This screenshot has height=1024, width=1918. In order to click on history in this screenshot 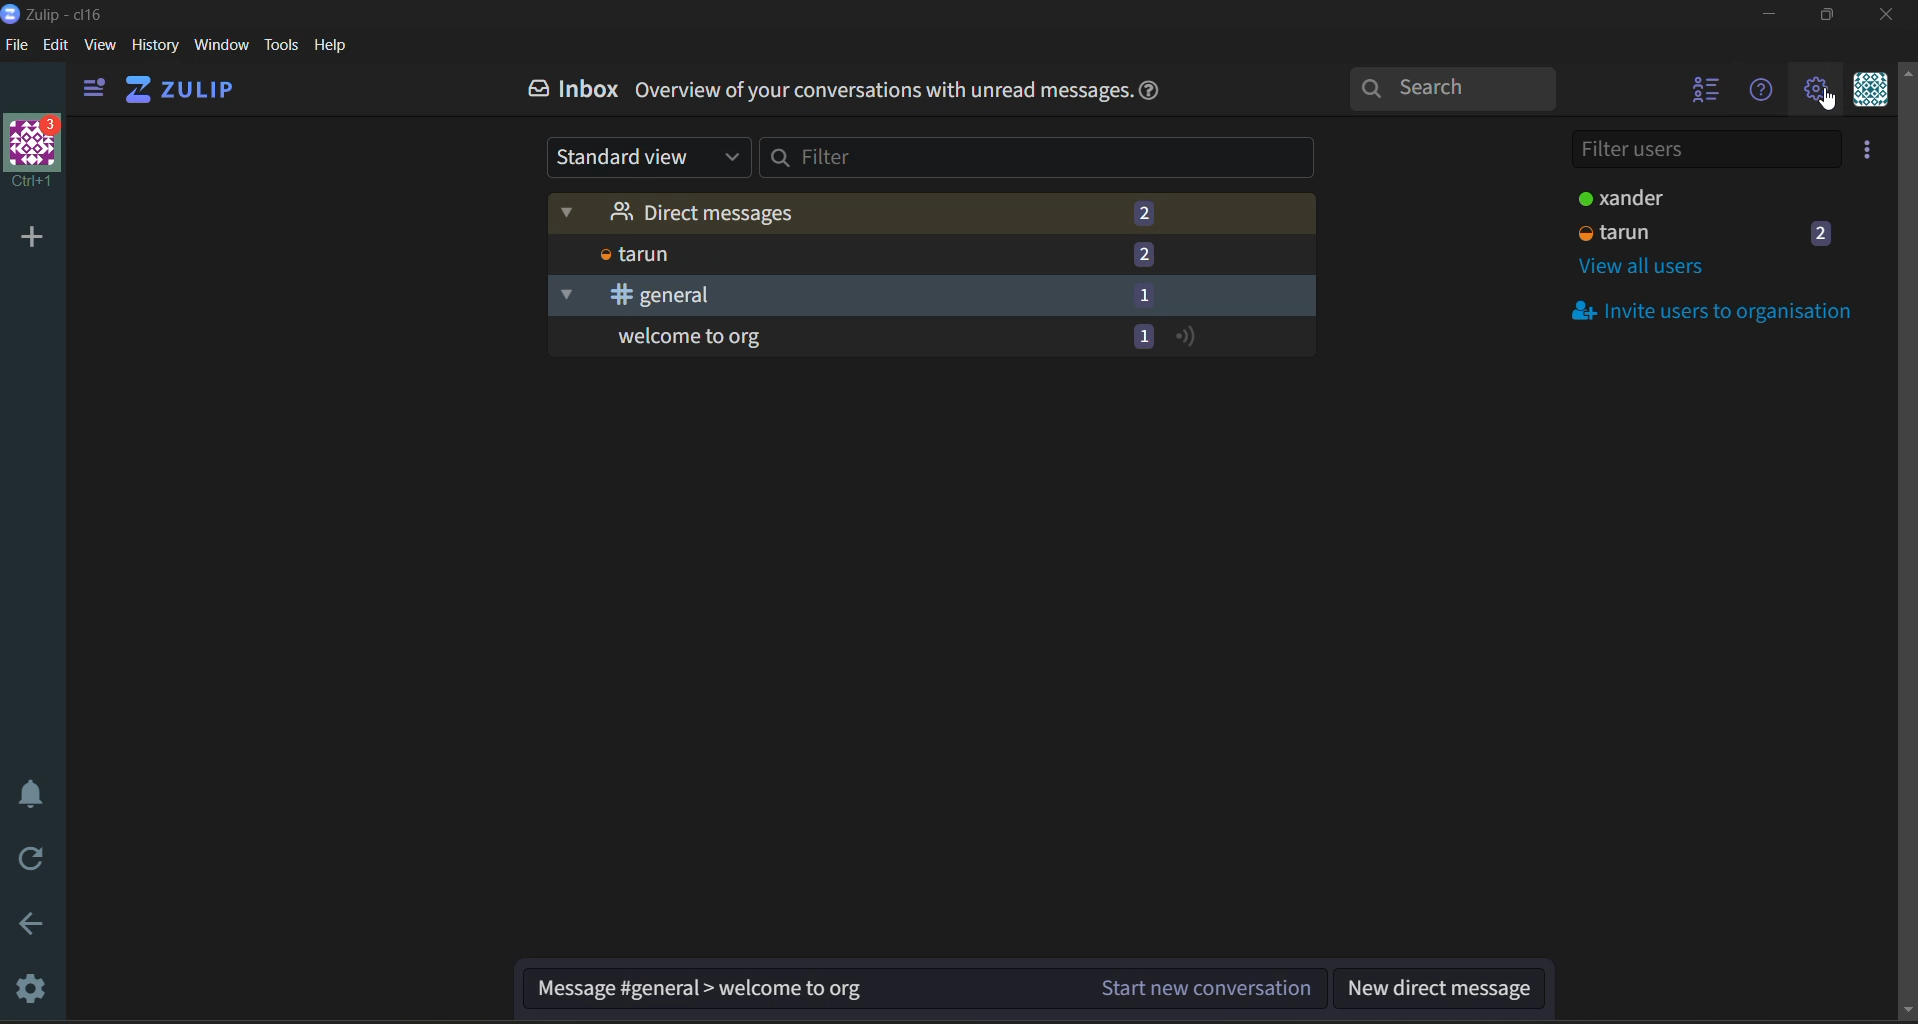, I will do `click(155, 44)`.